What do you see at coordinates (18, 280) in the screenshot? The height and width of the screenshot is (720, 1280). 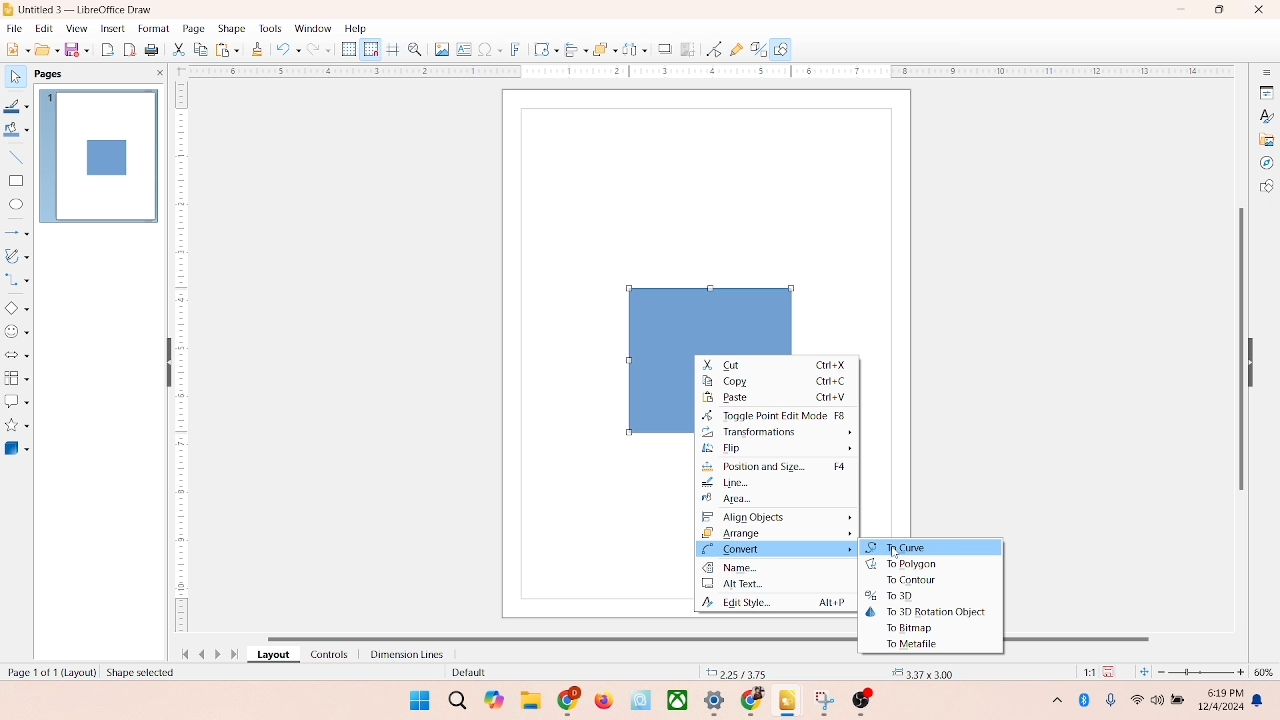 I see `connector` at bounding box center [18, 280].